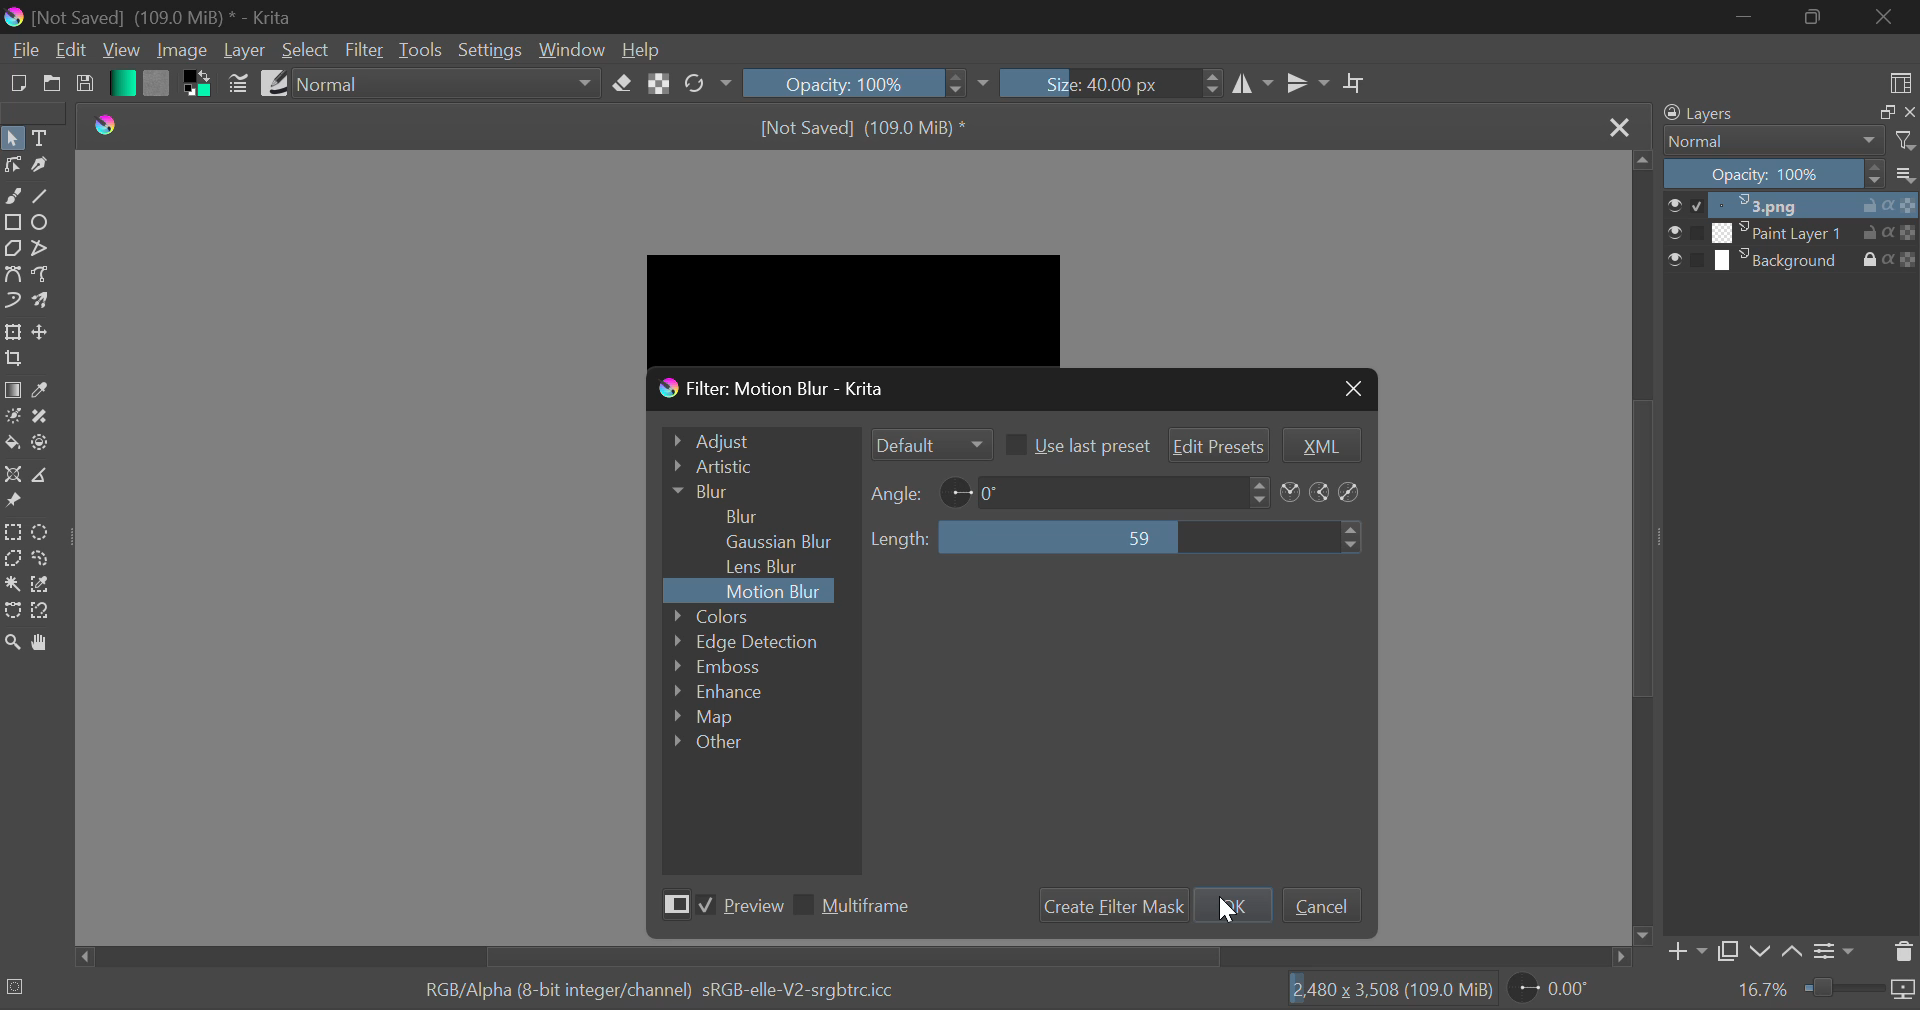 The width and height of the screenshot is (1920, 1010). Describe the element at coordinates (1323, 493) in the screenshot. I see `Angle icons` at that location.